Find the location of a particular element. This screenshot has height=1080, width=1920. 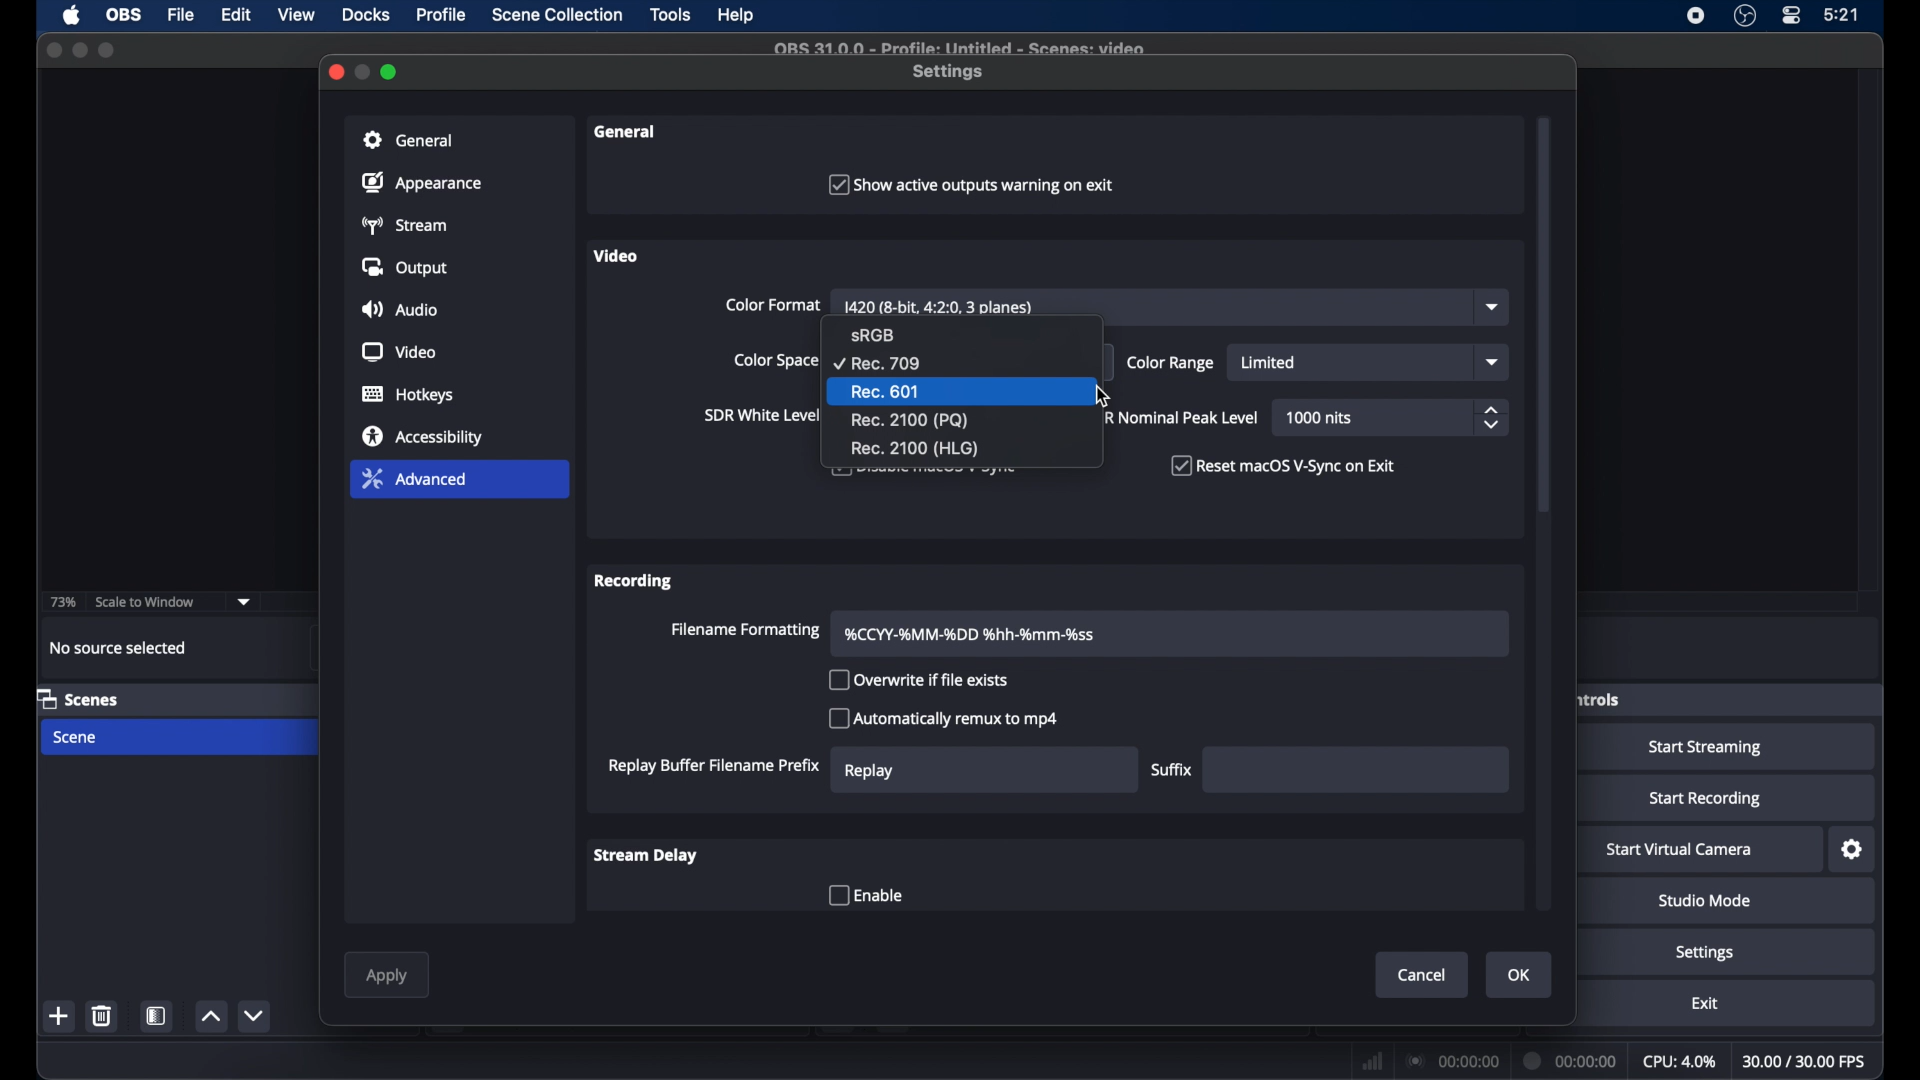

fps is located at coordinates (1804, 1062).